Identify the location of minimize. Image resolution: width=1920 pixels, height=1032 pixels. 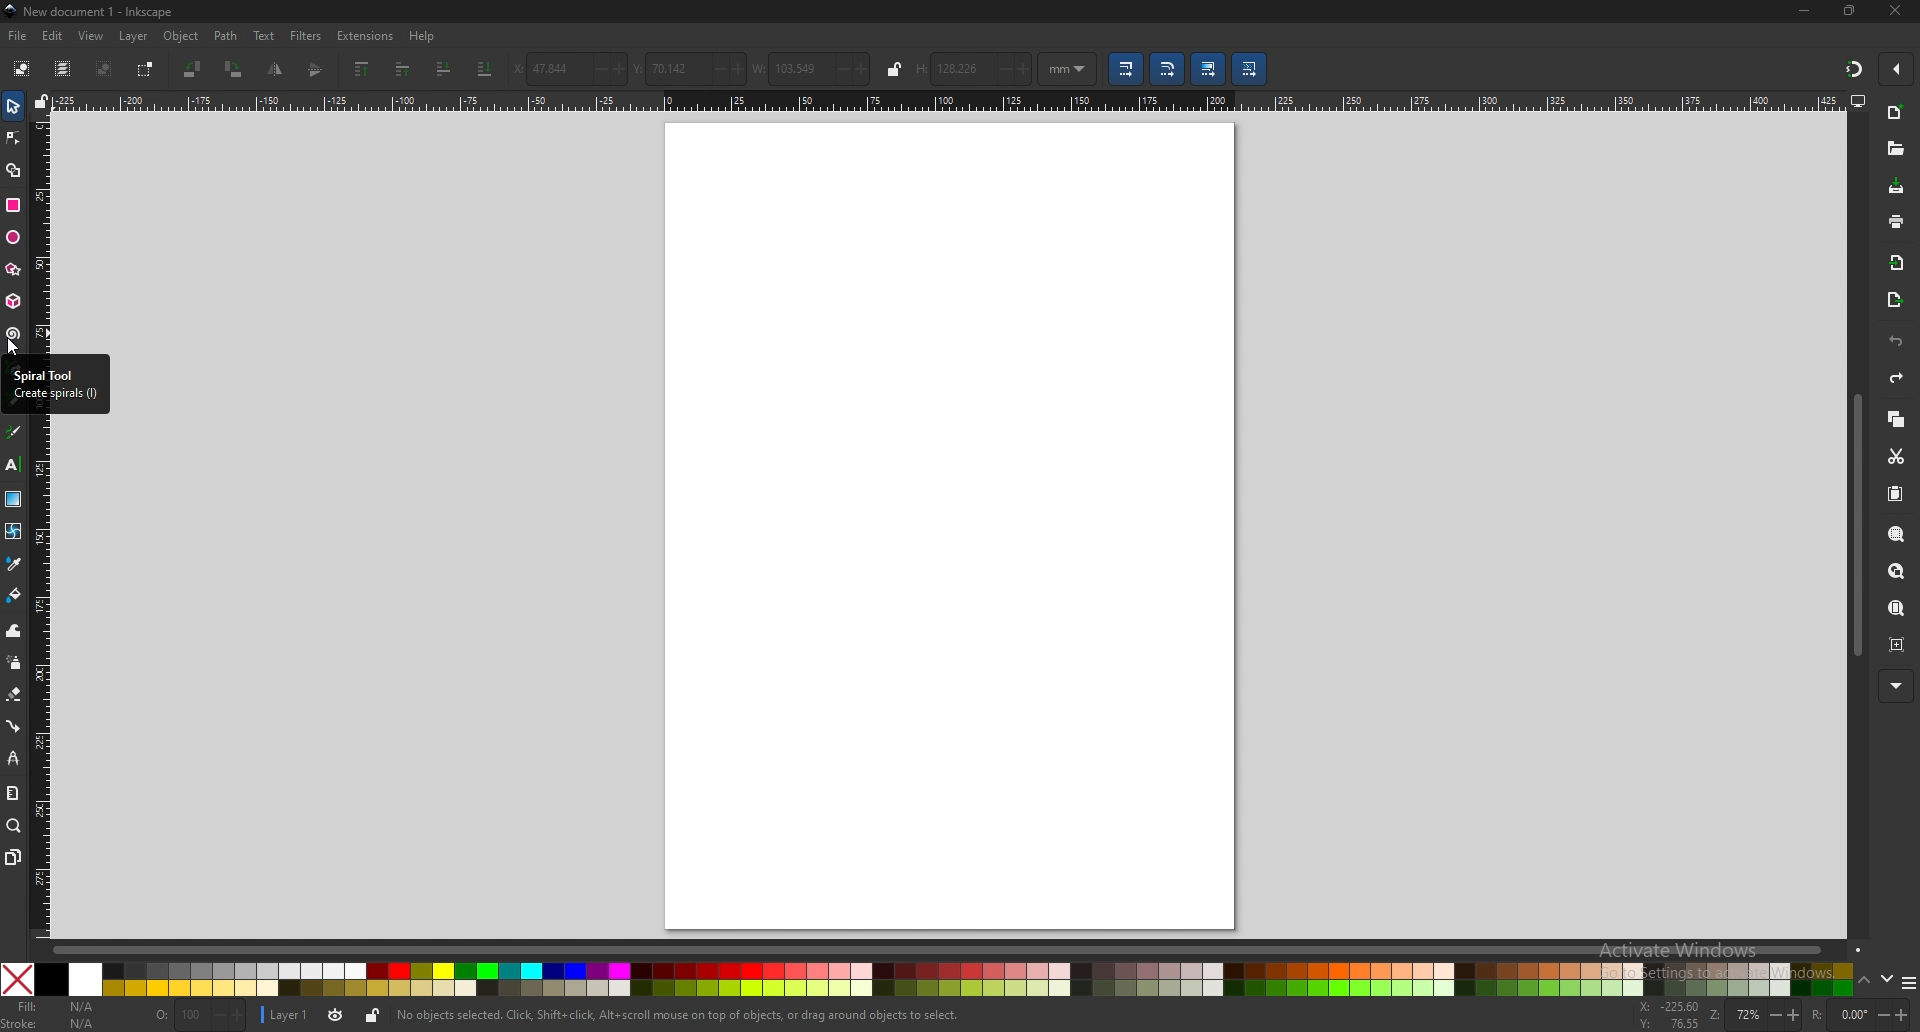
(1803, 10).